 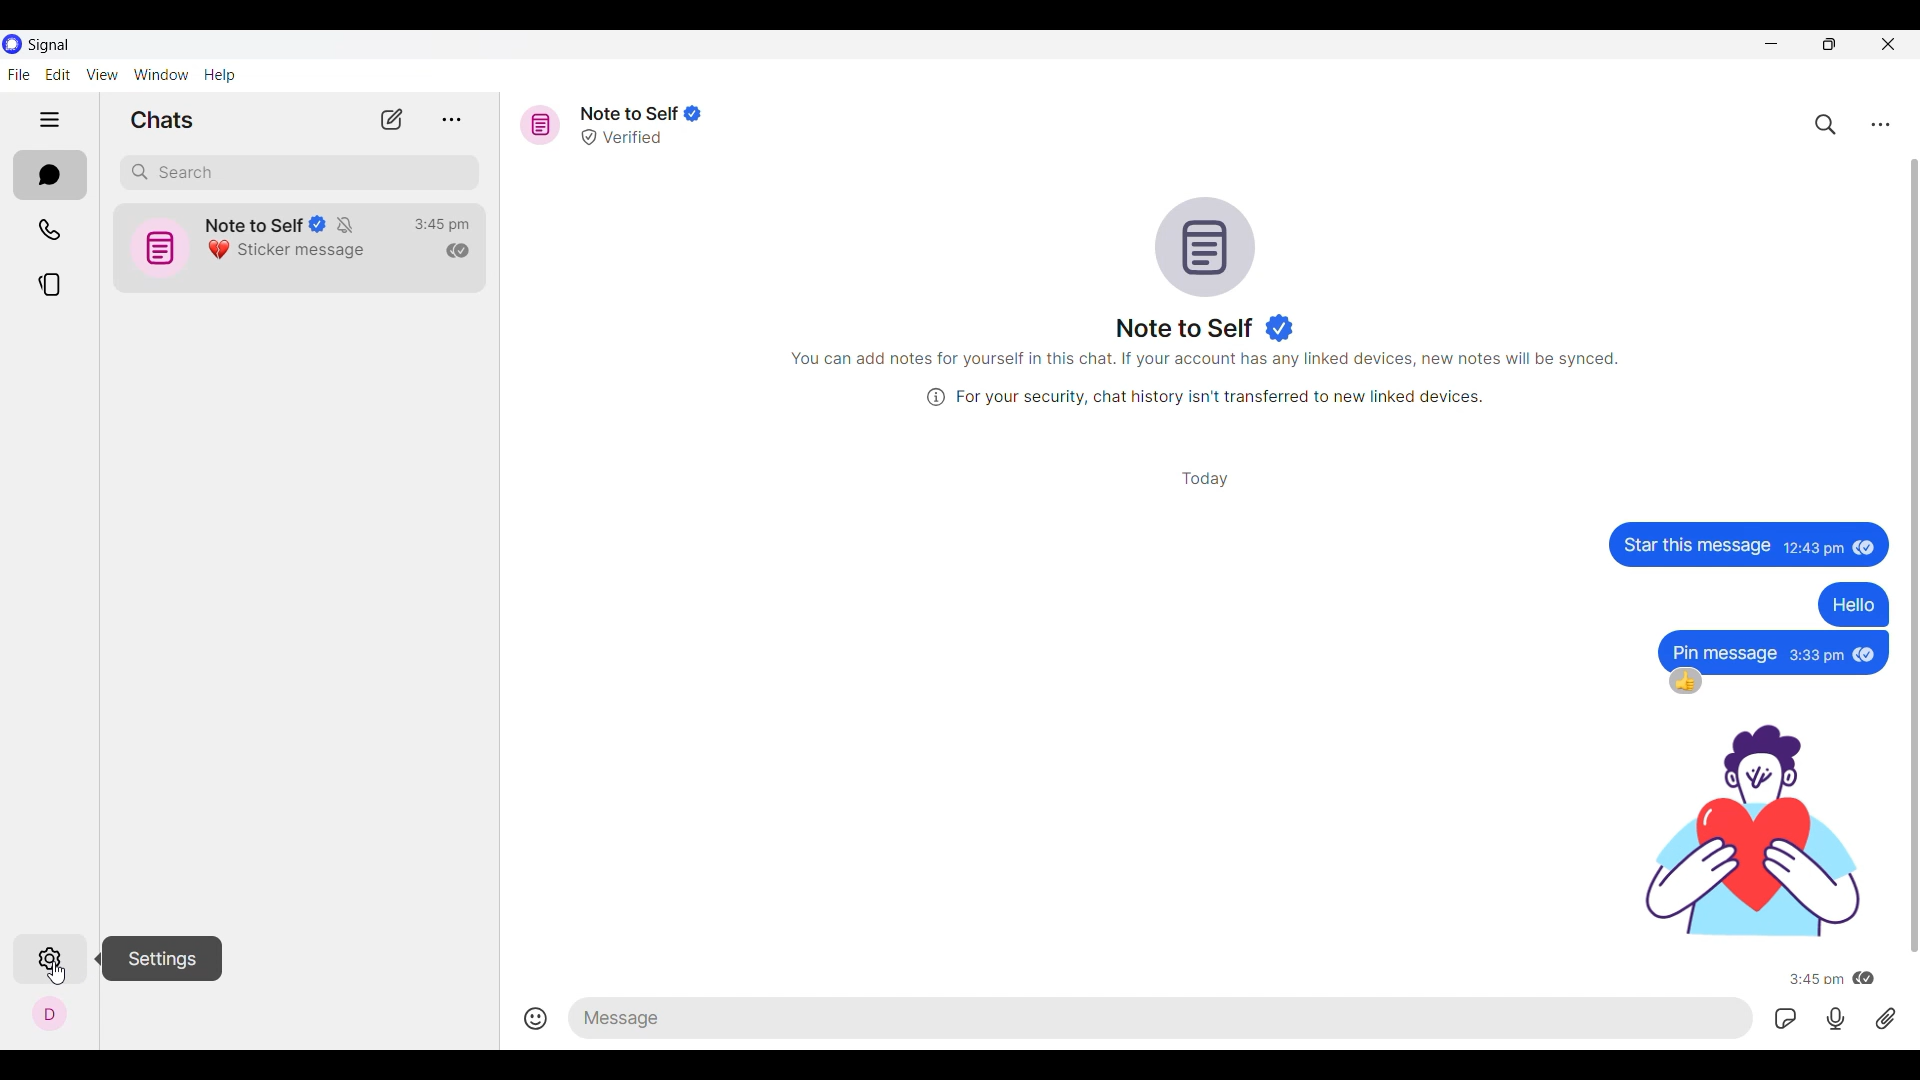 I want to click on Search box, so click(x=300, y=173).